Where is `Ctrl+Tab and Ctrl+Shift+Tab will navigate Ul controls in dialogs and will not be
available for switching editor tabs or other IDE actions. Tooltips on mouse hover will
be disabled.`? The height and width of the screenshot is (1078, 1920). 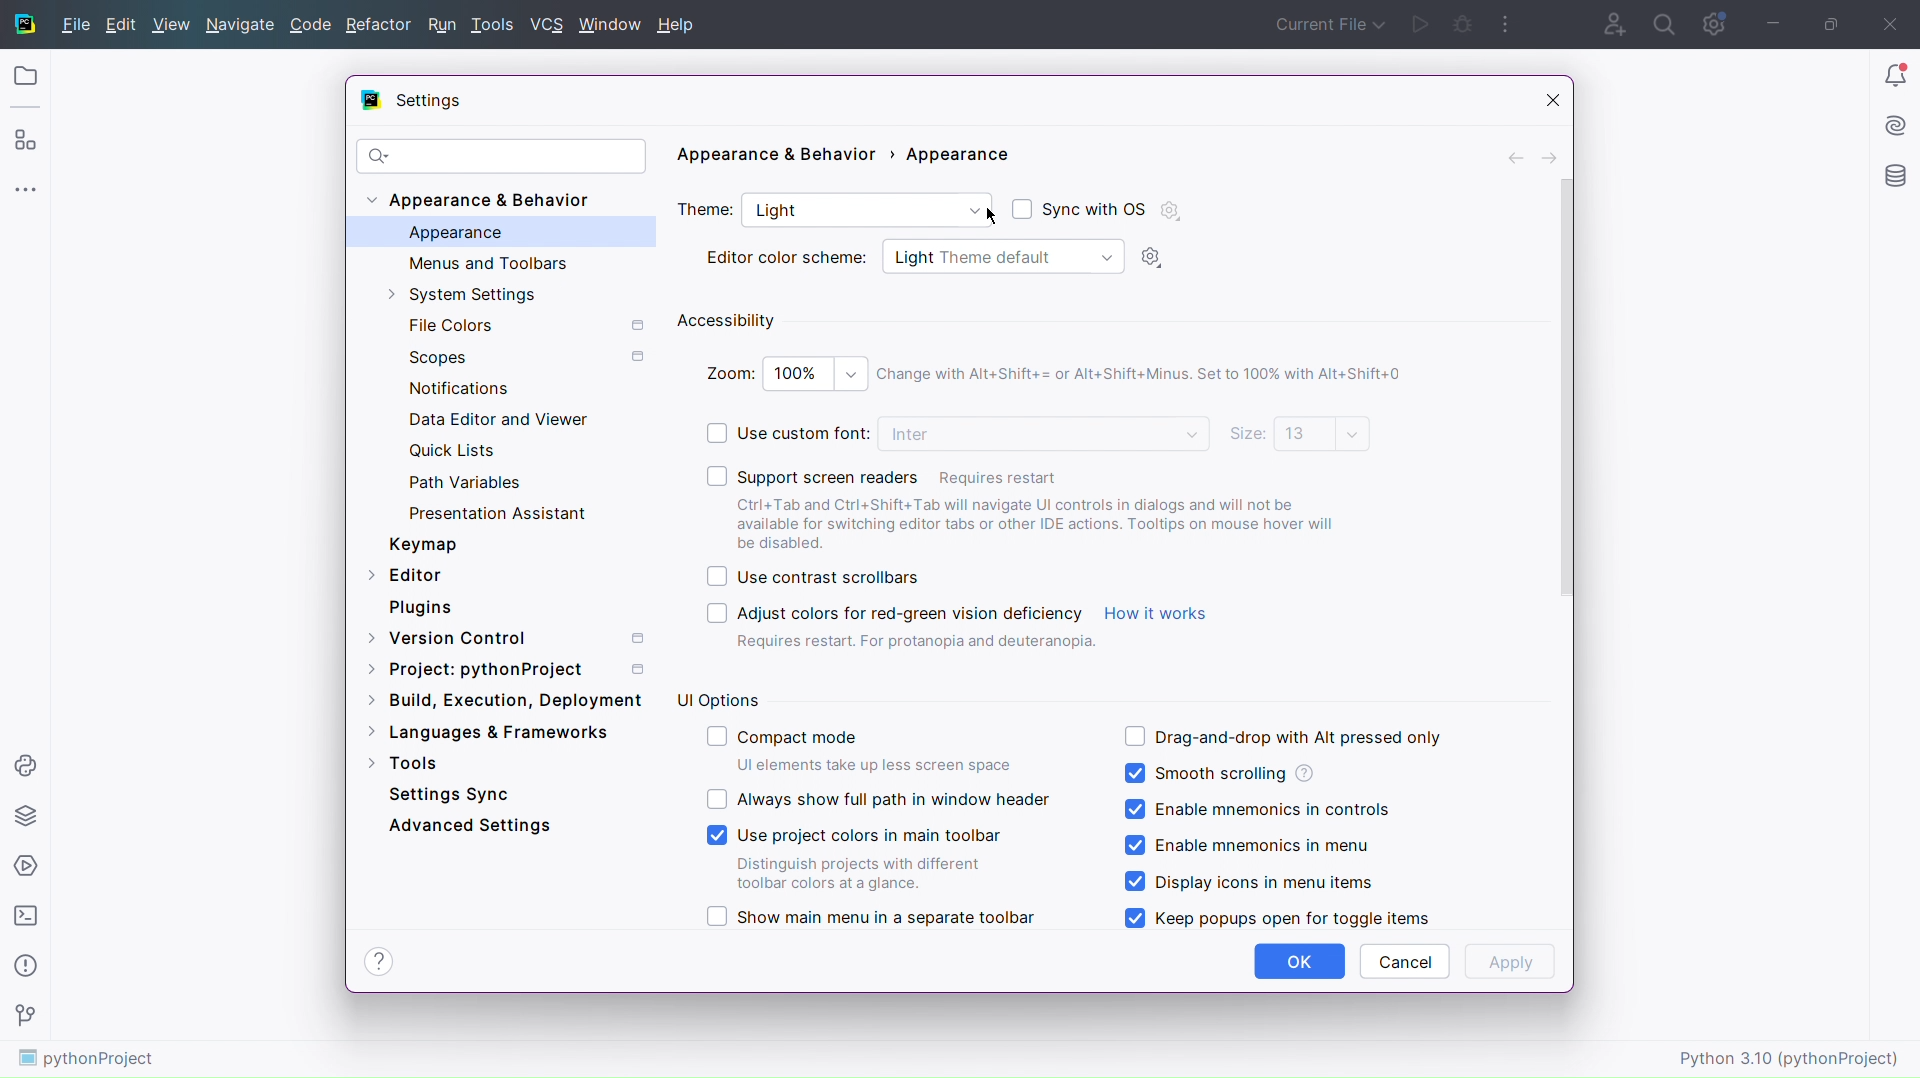 Ctrl+Tab and Ctrl+Shift+Tab will navigate Ul controls in dialogs and will not be
available for switching editor tabs or other IDE actions. Tooltips on mouse hover will
be disabled. is located at coordinates (1046, 523).